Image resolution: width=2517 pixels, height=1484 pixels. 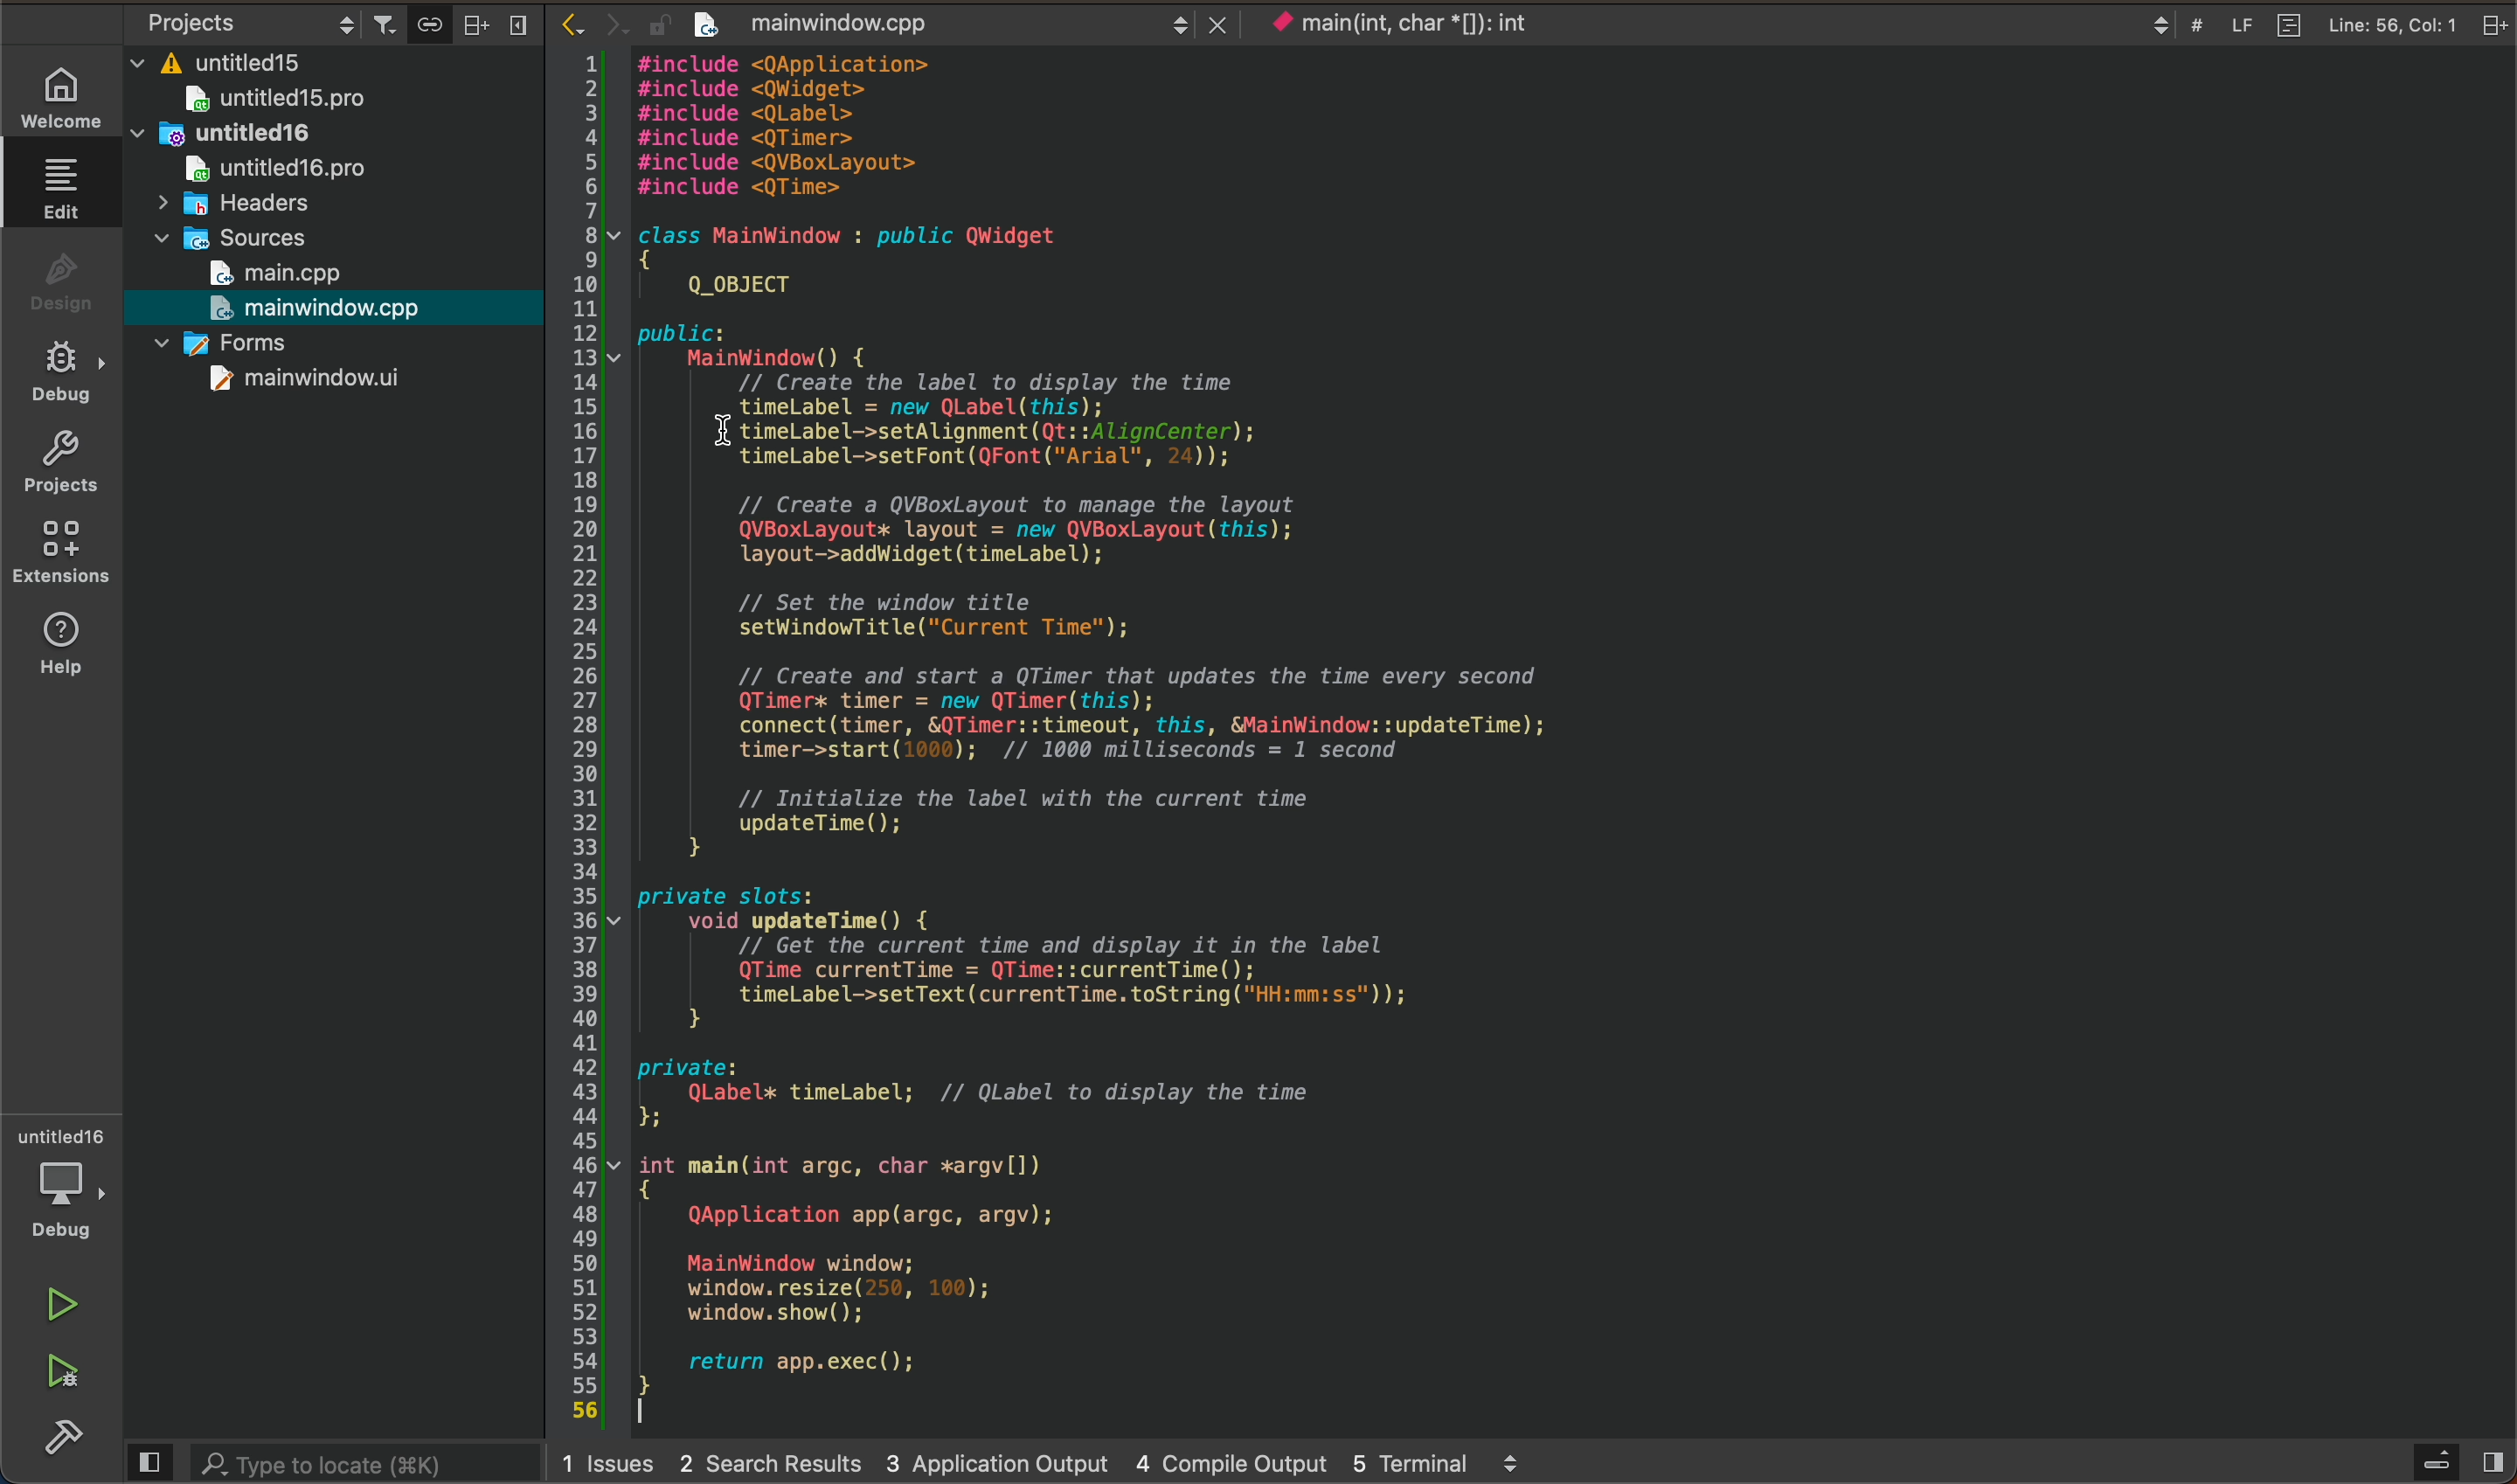 What do you see at coordinates (2229, 24) in the screenshot?
I see `# LF` at bounding box center [2229, 24].